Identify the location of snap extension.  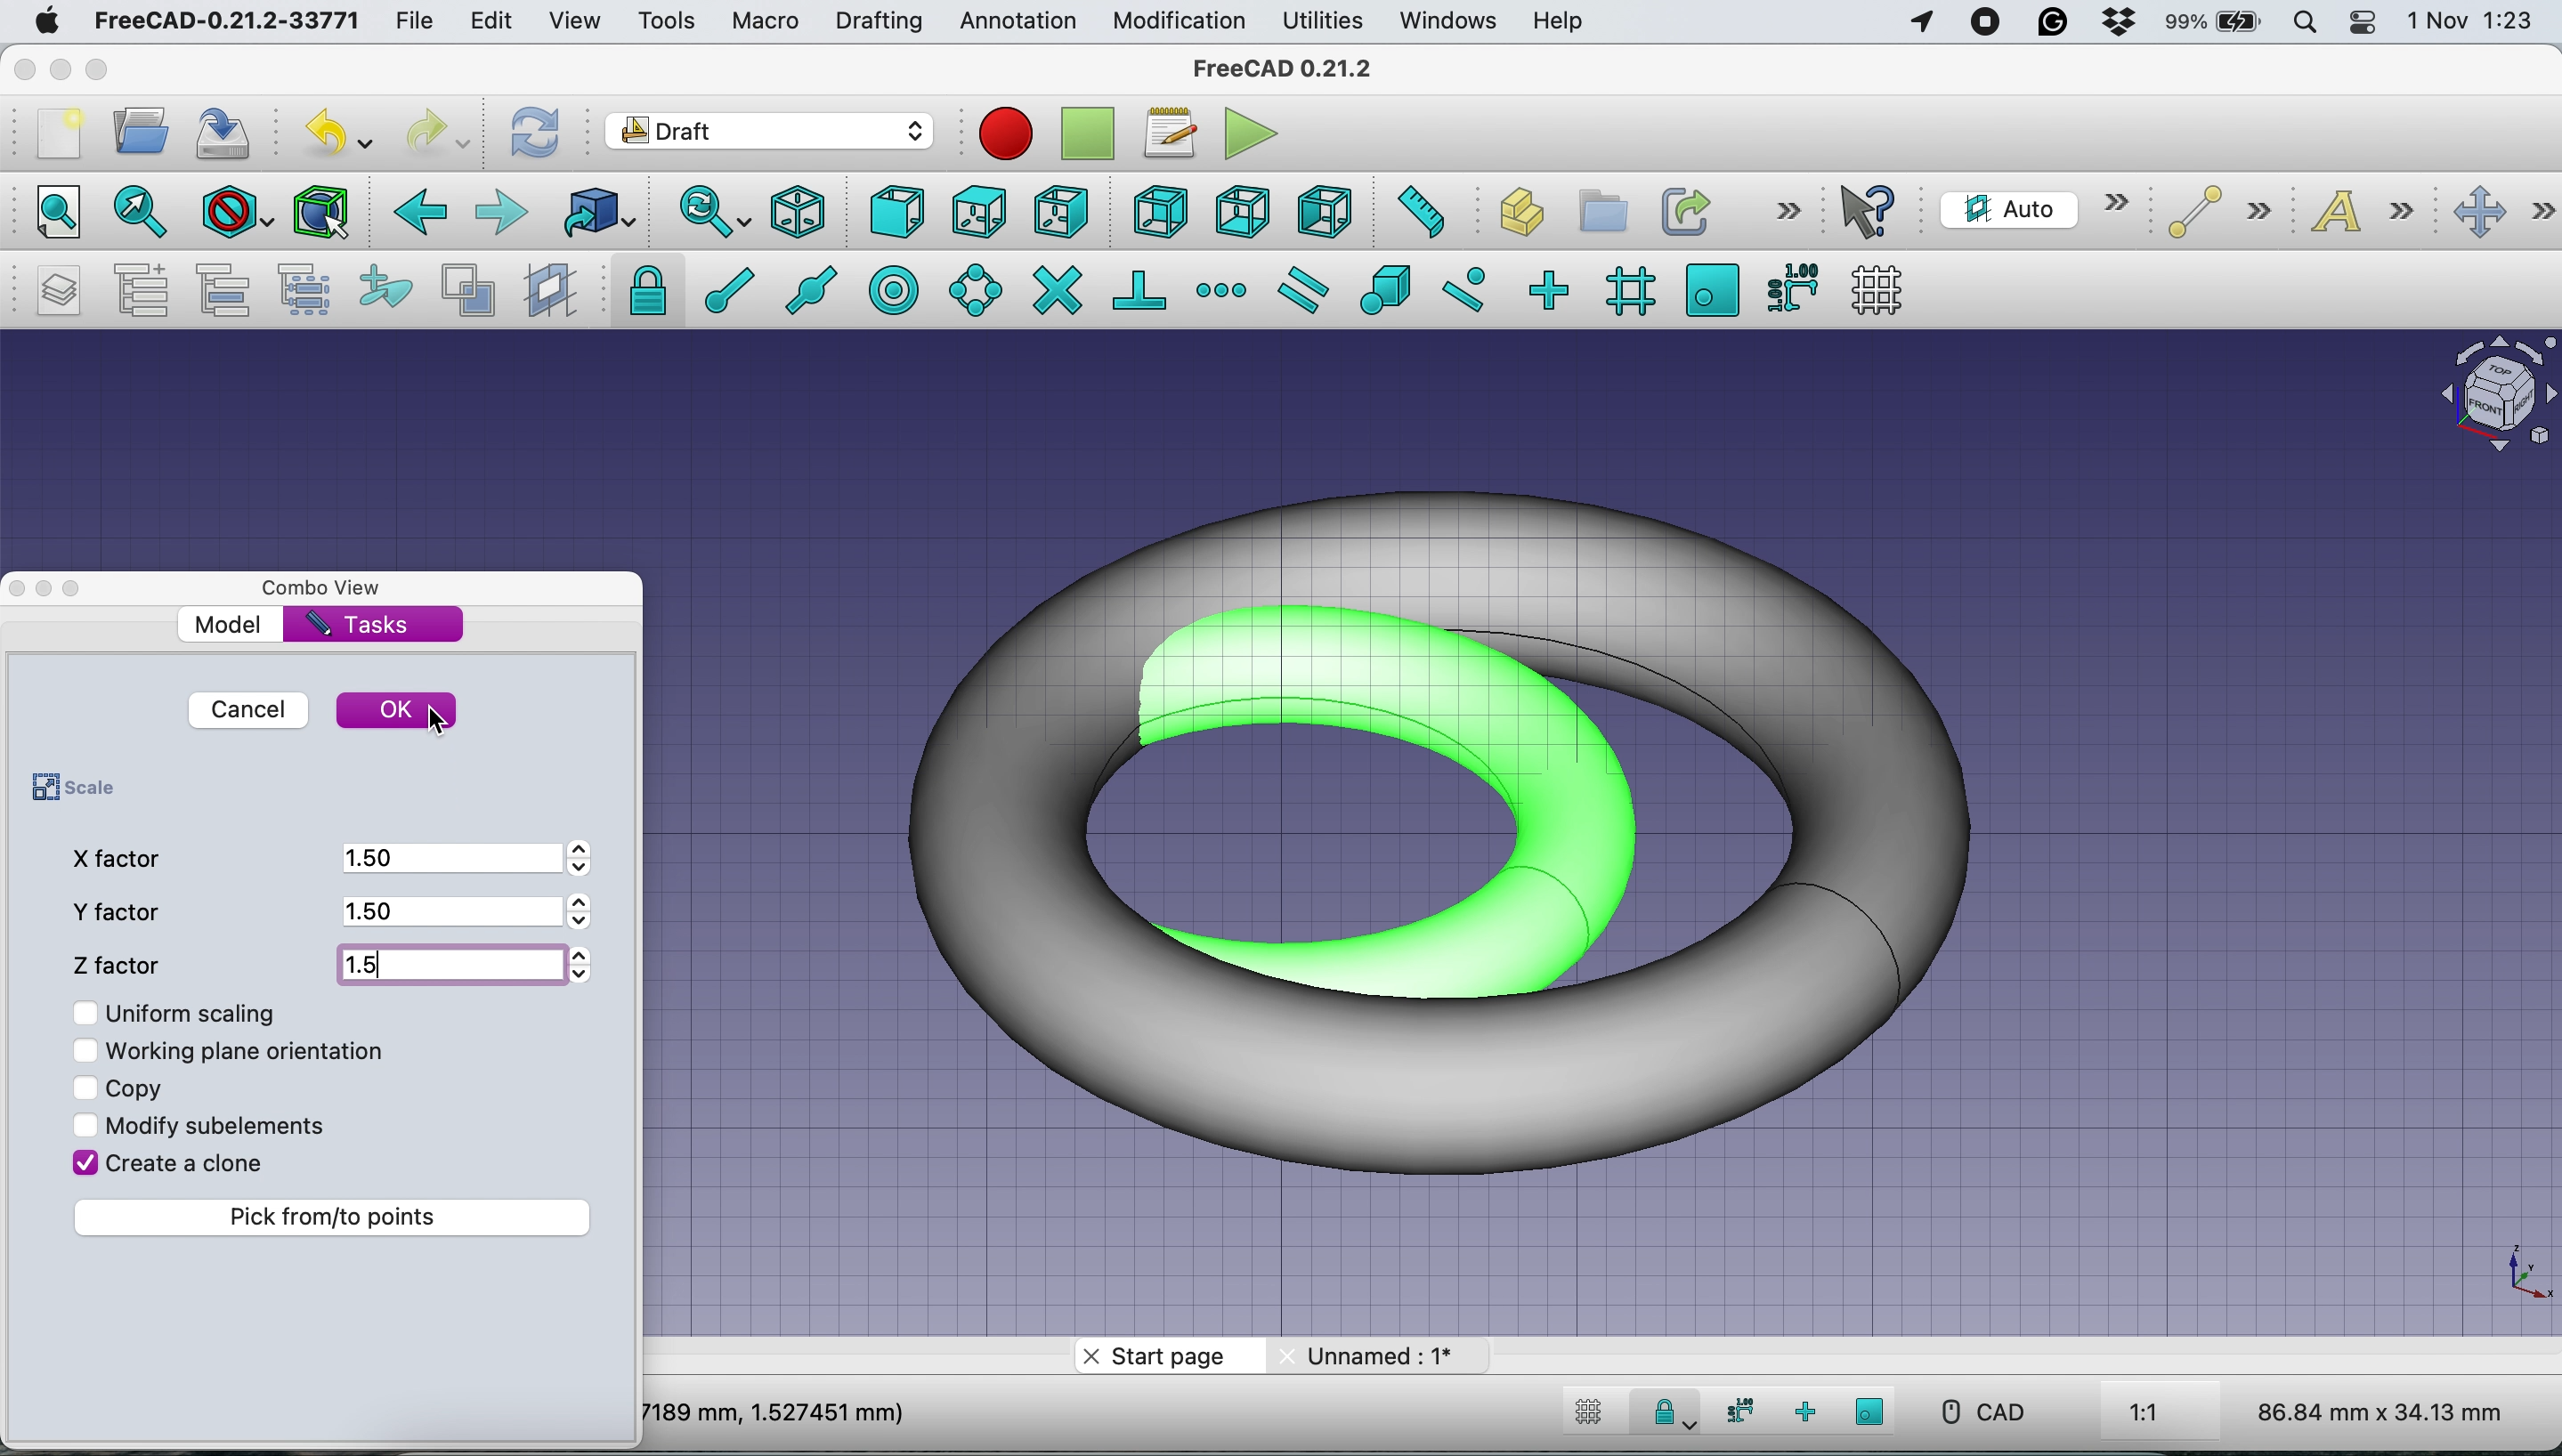
(1222, 288).